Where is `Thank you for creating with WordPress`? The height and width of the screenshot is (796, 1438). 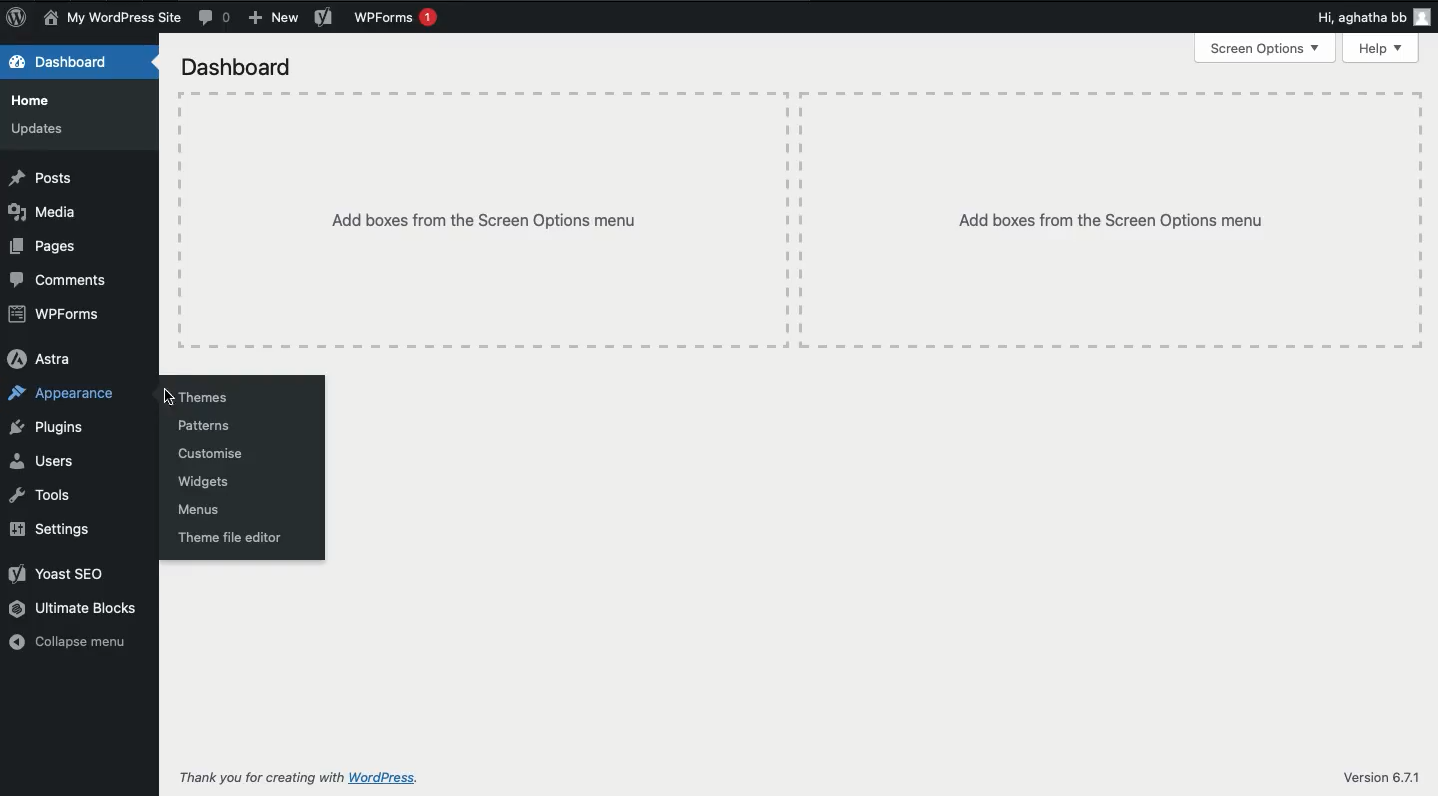
Thank you for creating with WordPress is located at coordinates (298, 780).